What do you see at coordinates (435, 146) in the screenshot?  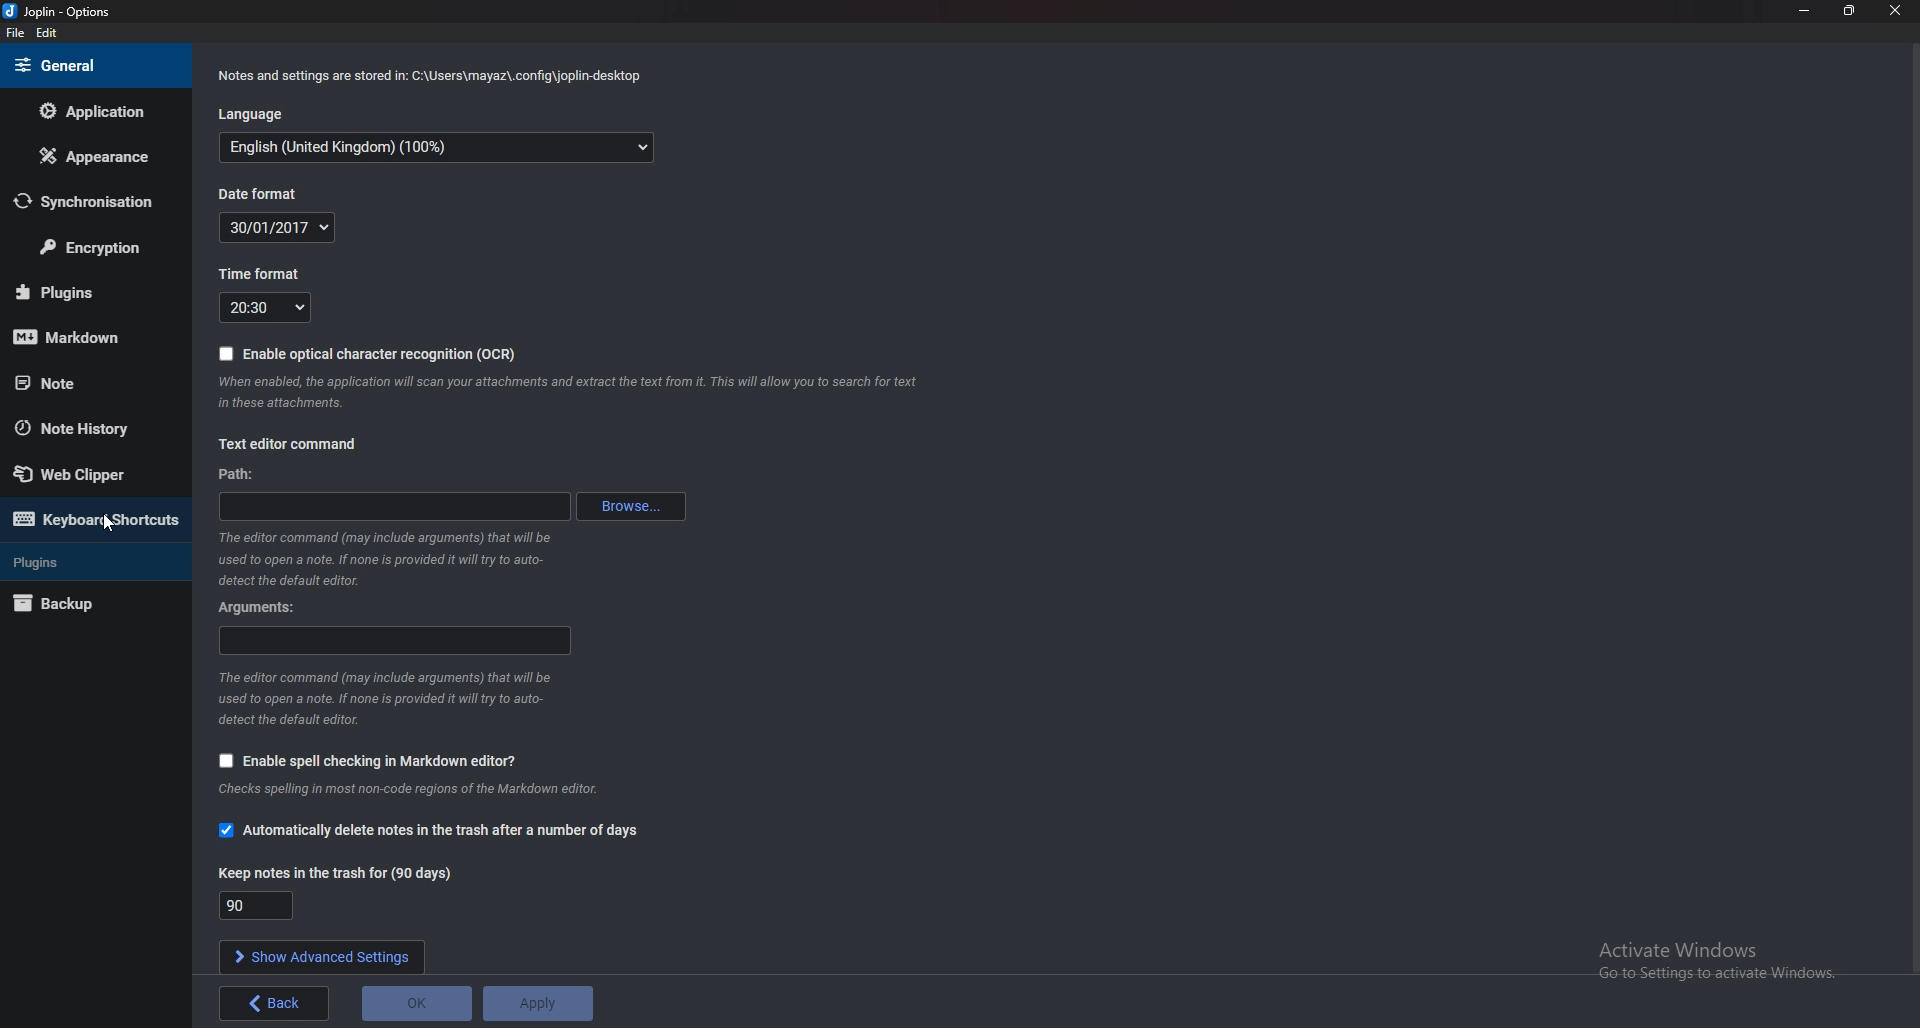 I see `English (United Kingdom) (100%0` at bounding box center [435, 146].